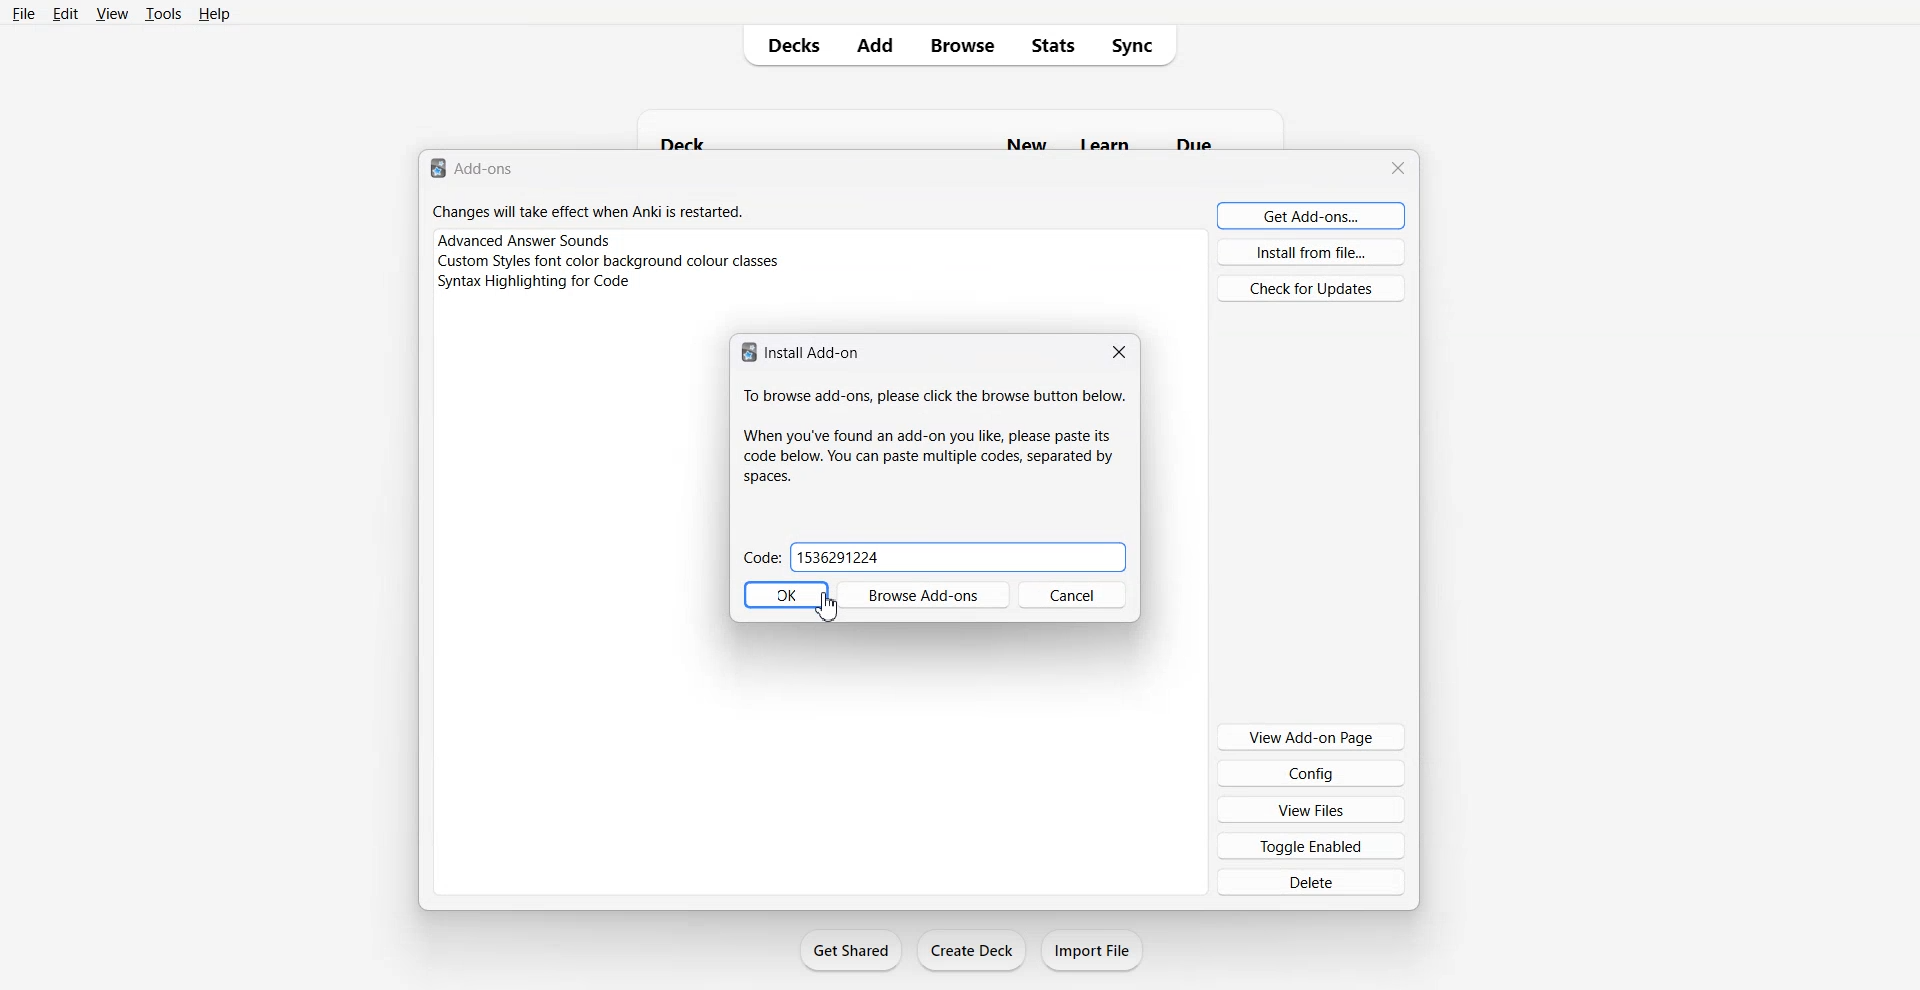 This screenshot has width=1920, height=990. Describe the element at coordinates (1311, 845) in the screenshot. I see `Toggle Enabled` at that location.